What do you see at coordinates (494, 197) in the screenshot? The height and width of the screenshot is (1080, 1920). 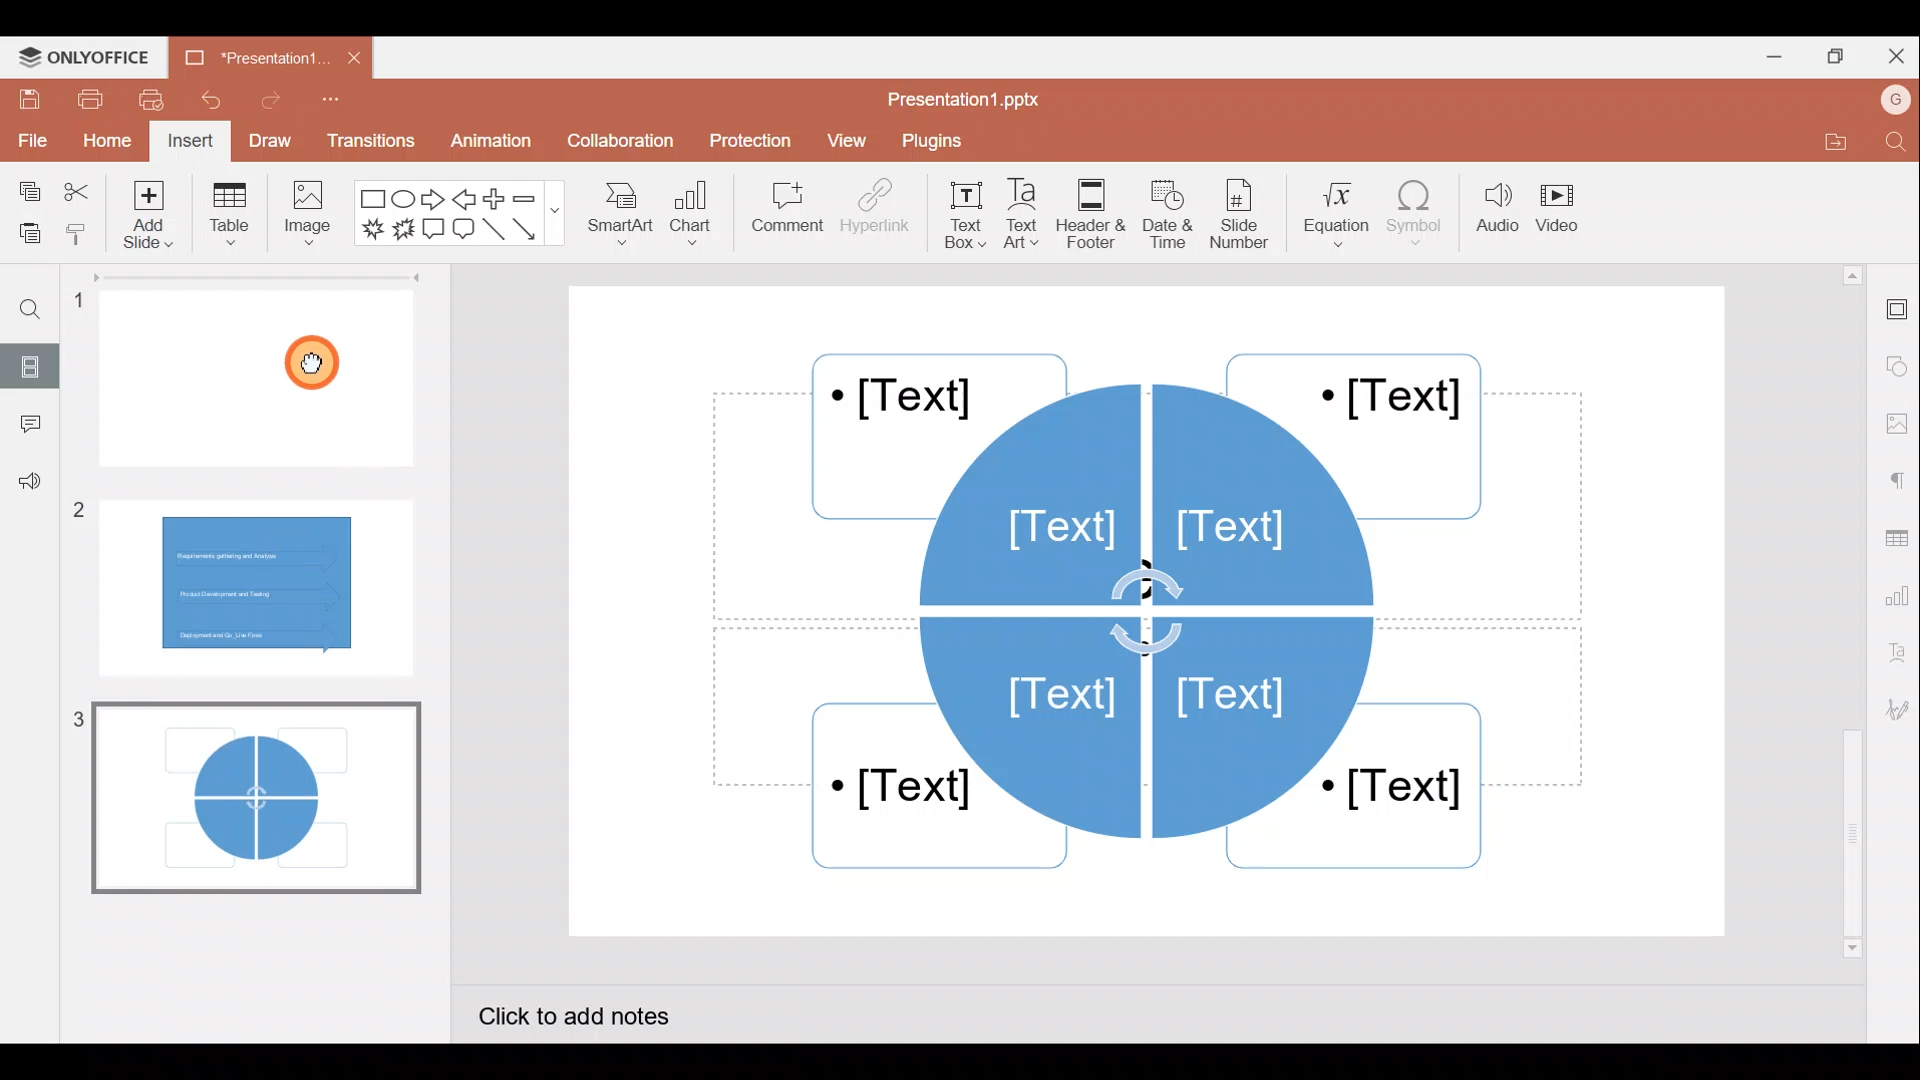 I see `Plus` at bounding box center [494, 197].